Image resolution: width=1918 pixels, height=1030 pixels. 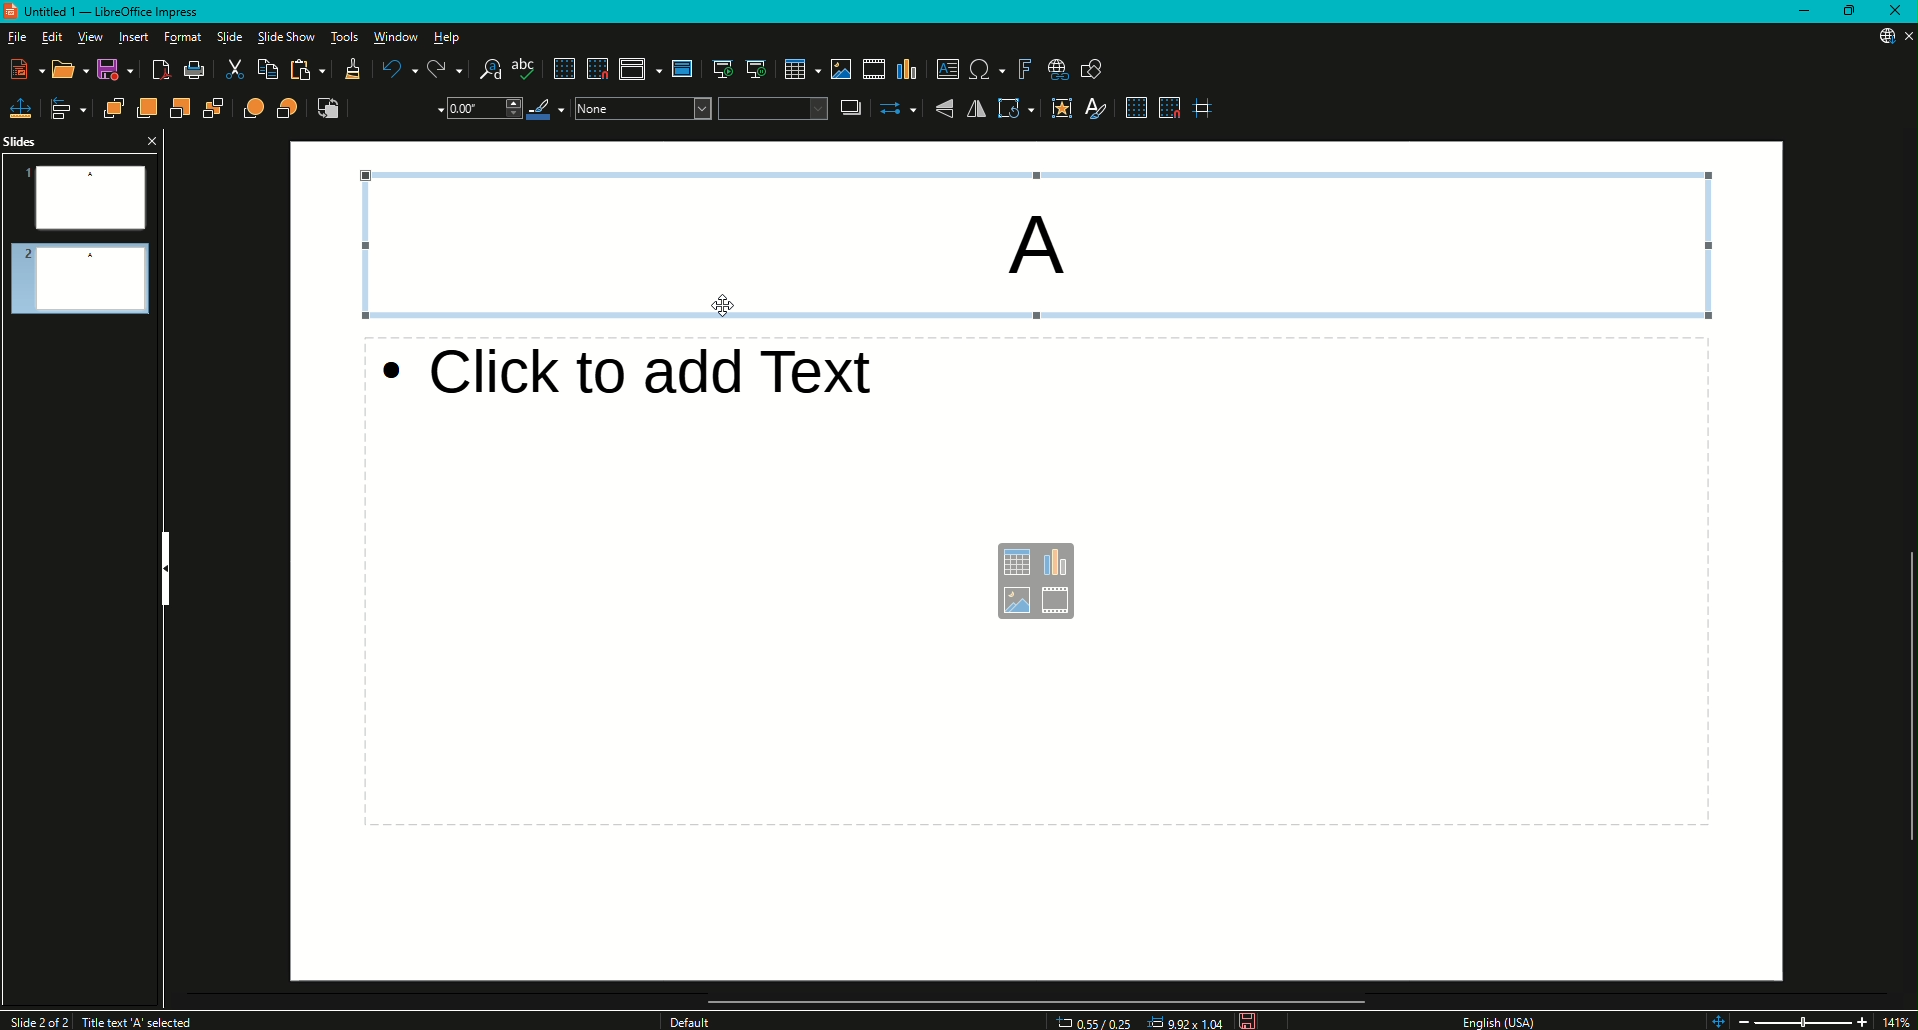 I want to click on Zoom Out, so click(x=1752, y=1018).